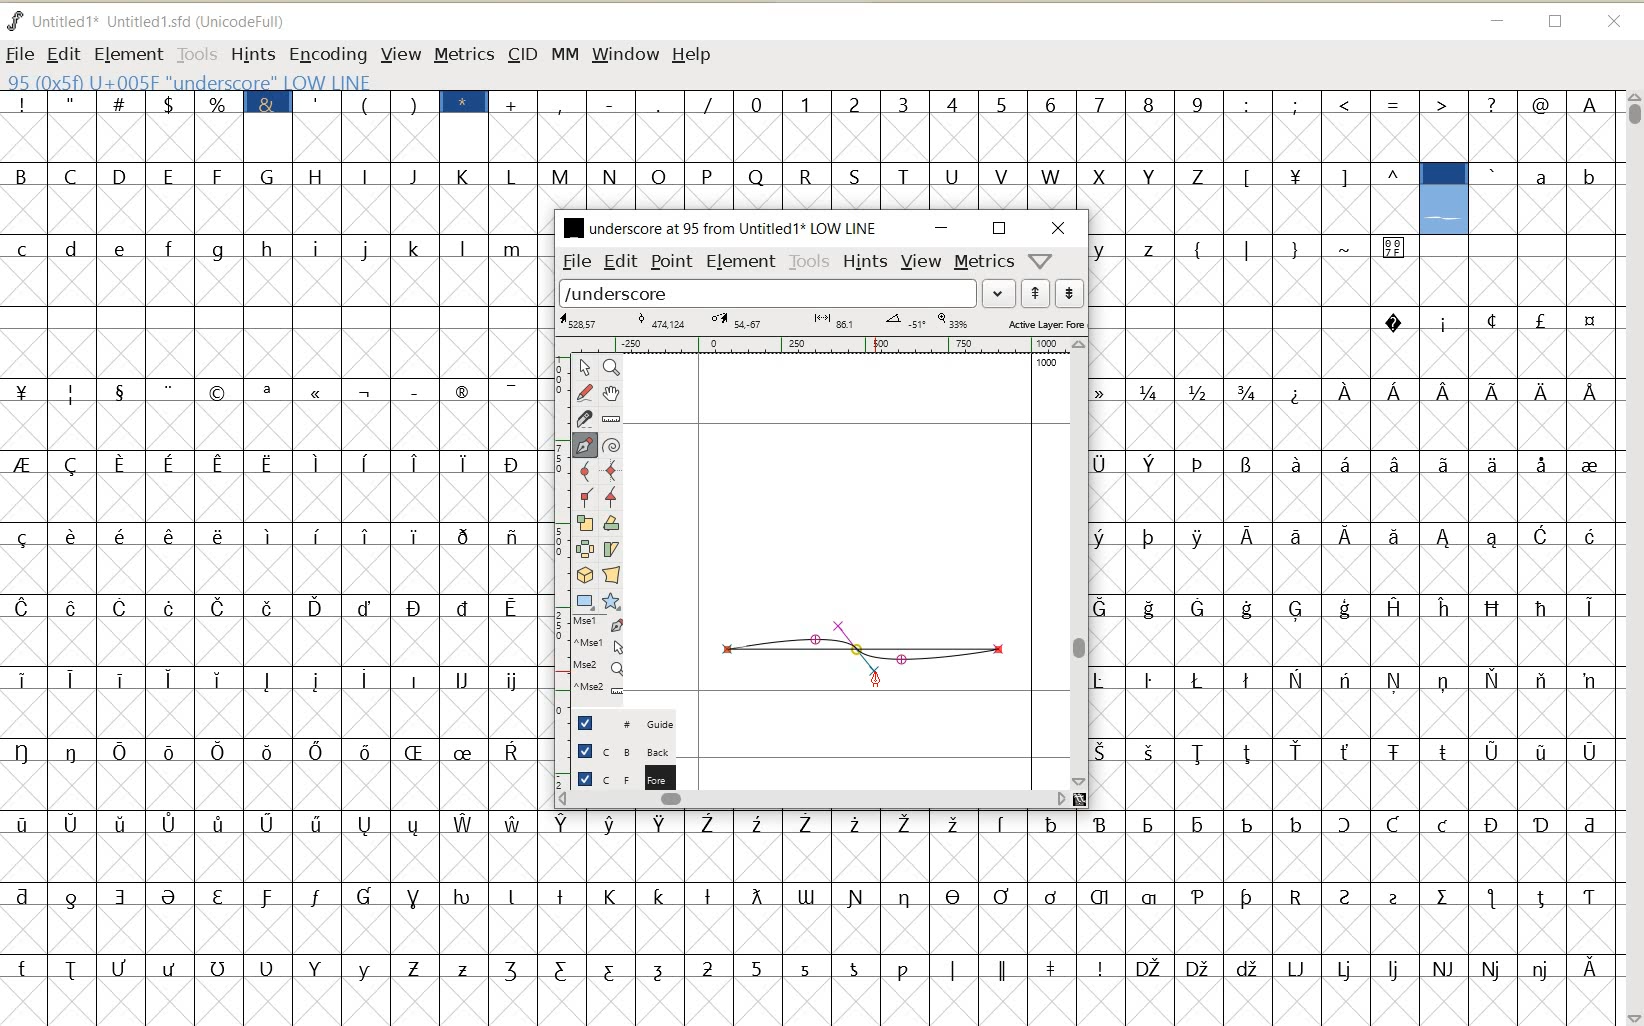 This screenshot has width=1644, height=1026. Describe the element at coordinates (583, 523) in the screenshot. I see `scale the selection` at that location.